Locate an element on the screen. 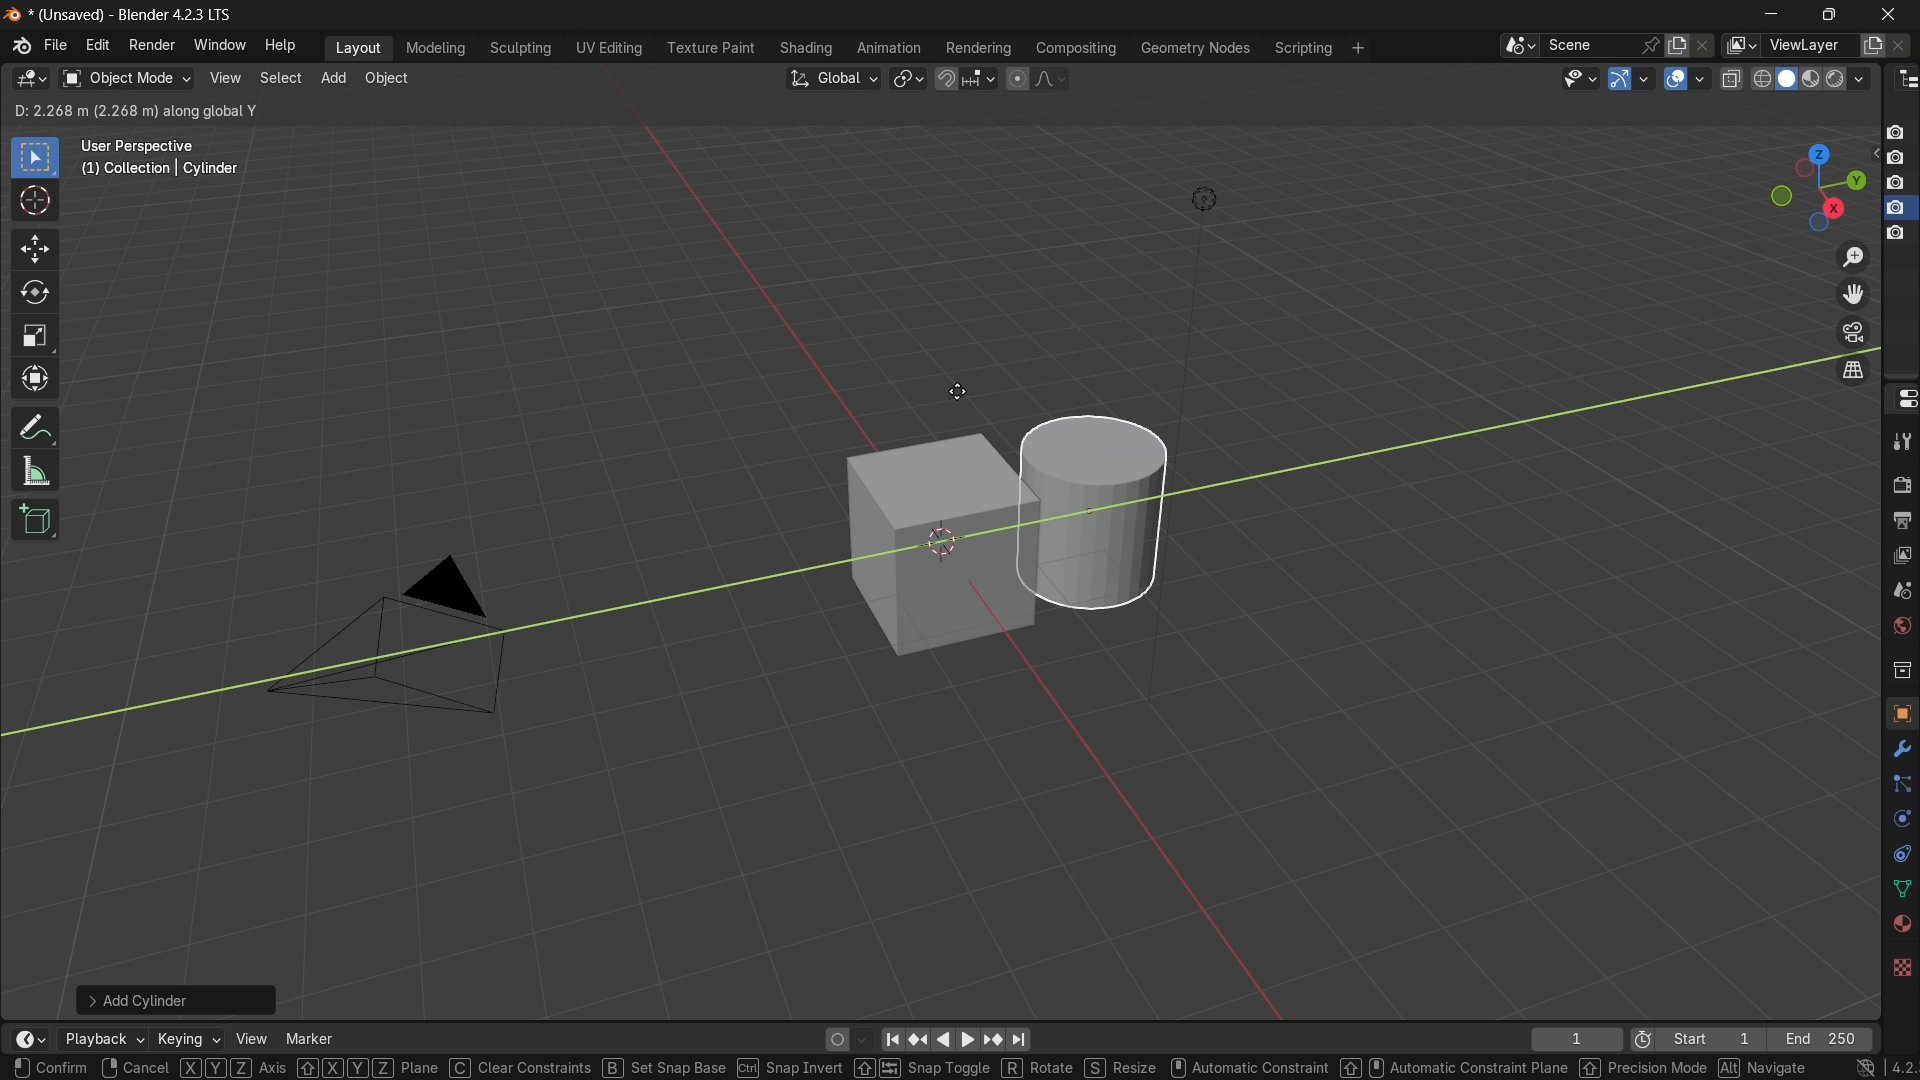 The image size is (1920, 1080). cancel is located at coordinates (133, 1068).